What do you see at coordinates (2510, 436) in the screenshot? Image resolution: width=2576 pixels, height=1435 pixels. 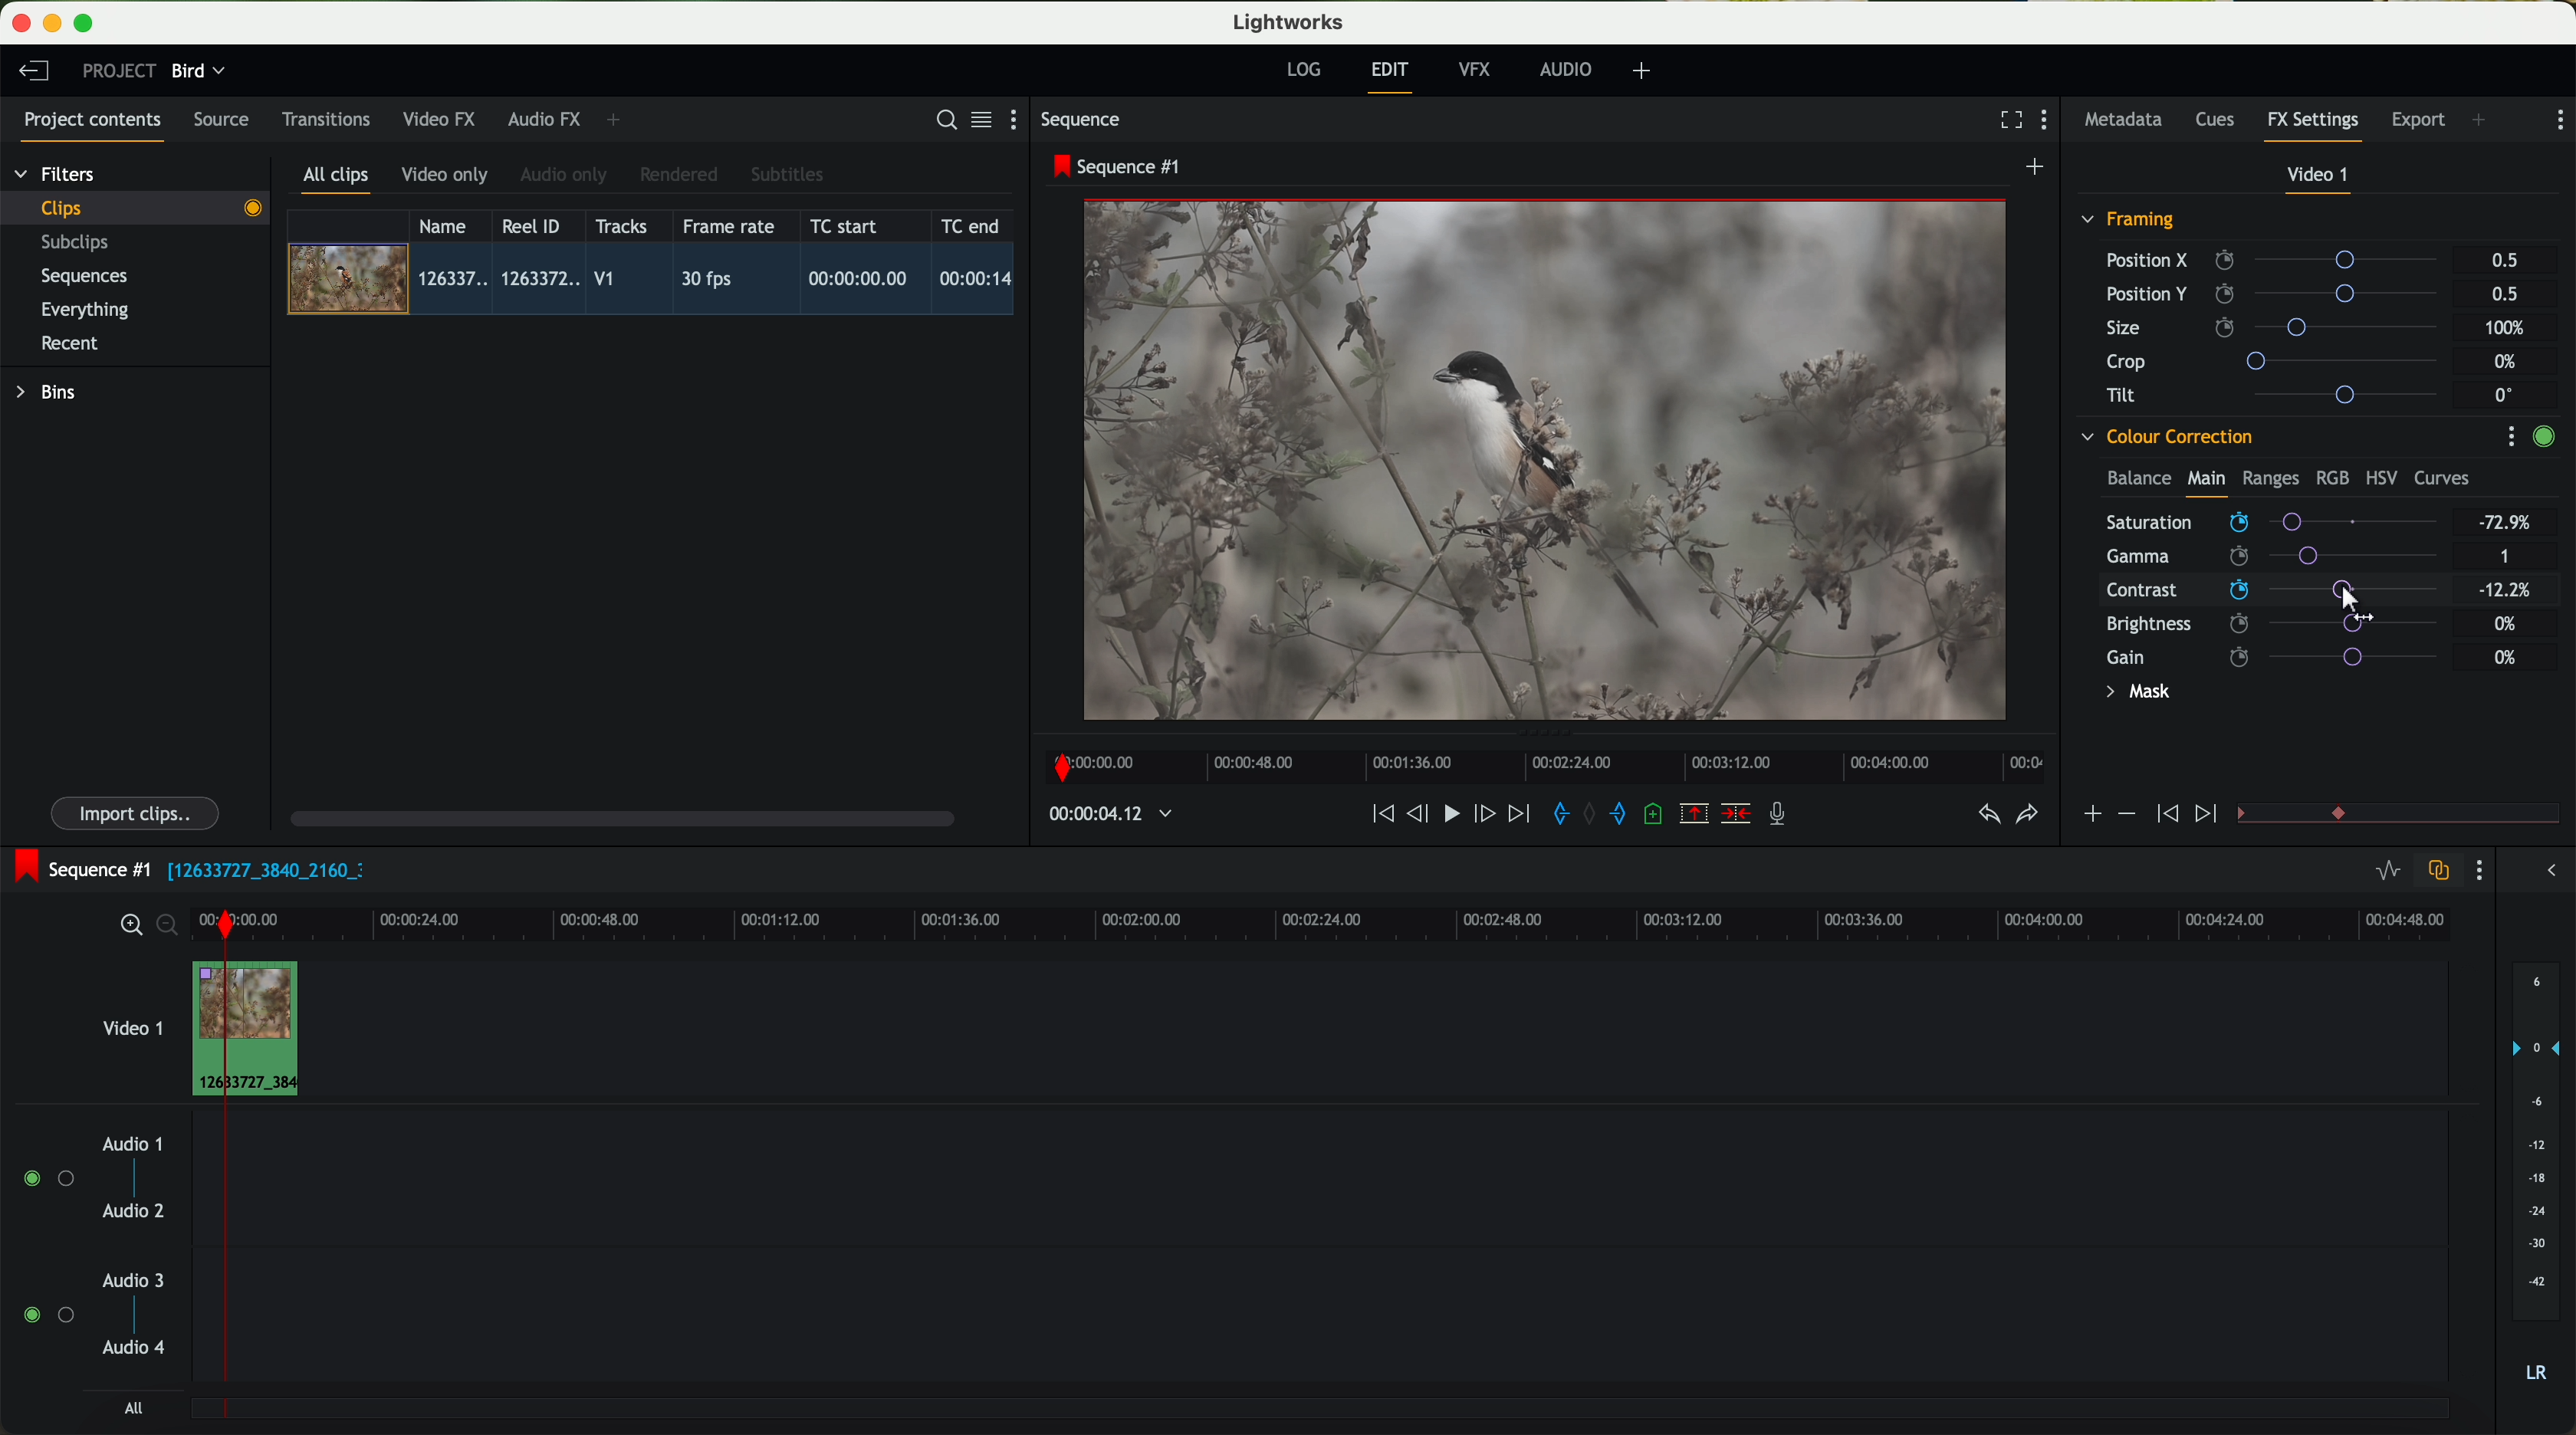 I see `show settings menu` at bounding box center [2510, 436].